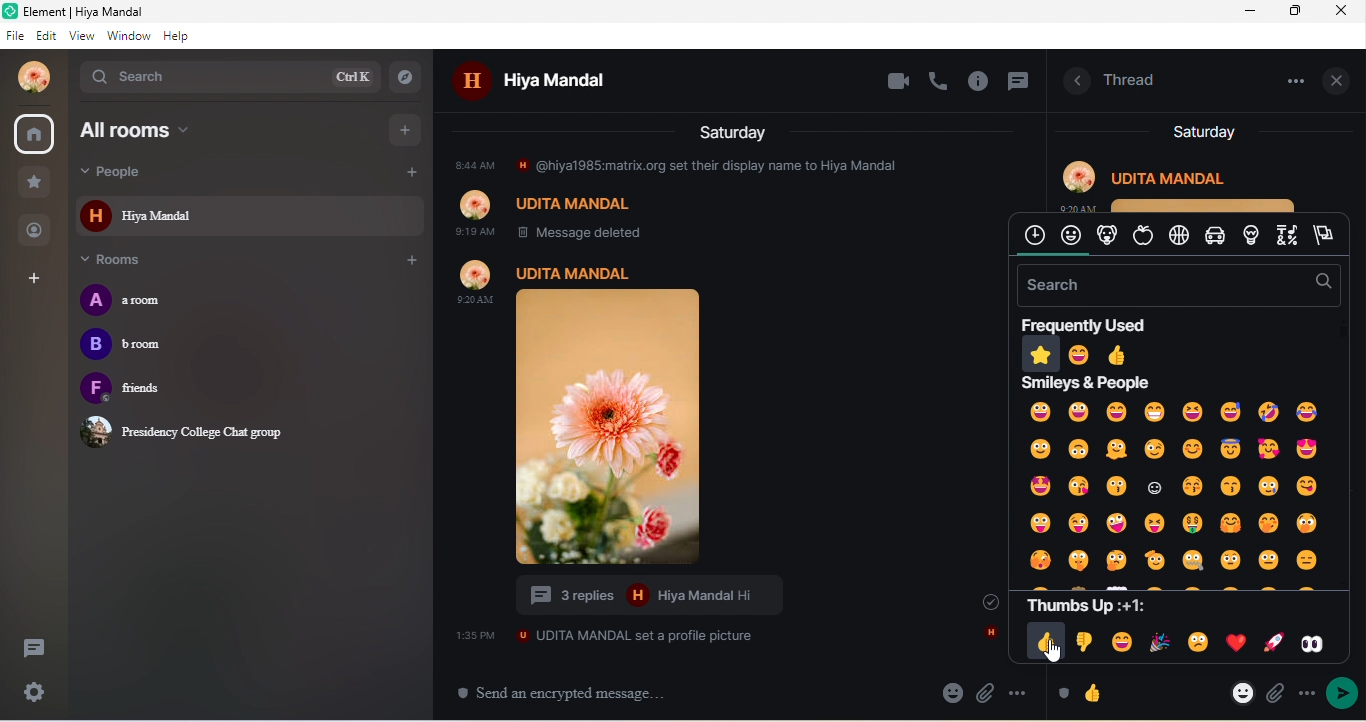 The height and width of the screenshot is (722, 1366). What do you see at coordinates (145, 172) in the screenshot?
I see `people` at bounding box center [145, 172].